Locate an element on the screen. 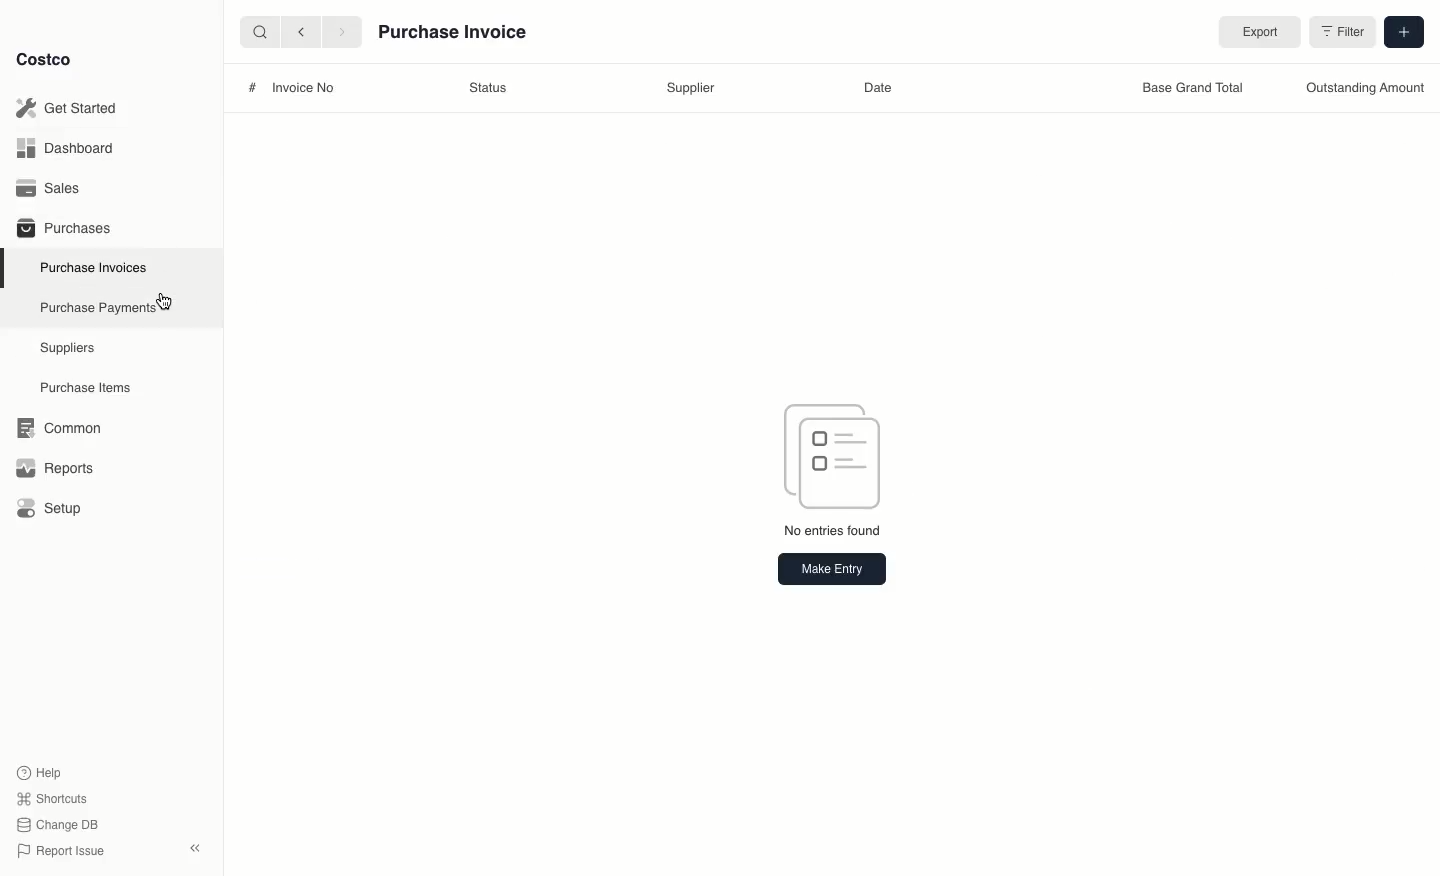 The height and width of the screenshot is (876, 1440). Reports is located at coordinates (52, 465).